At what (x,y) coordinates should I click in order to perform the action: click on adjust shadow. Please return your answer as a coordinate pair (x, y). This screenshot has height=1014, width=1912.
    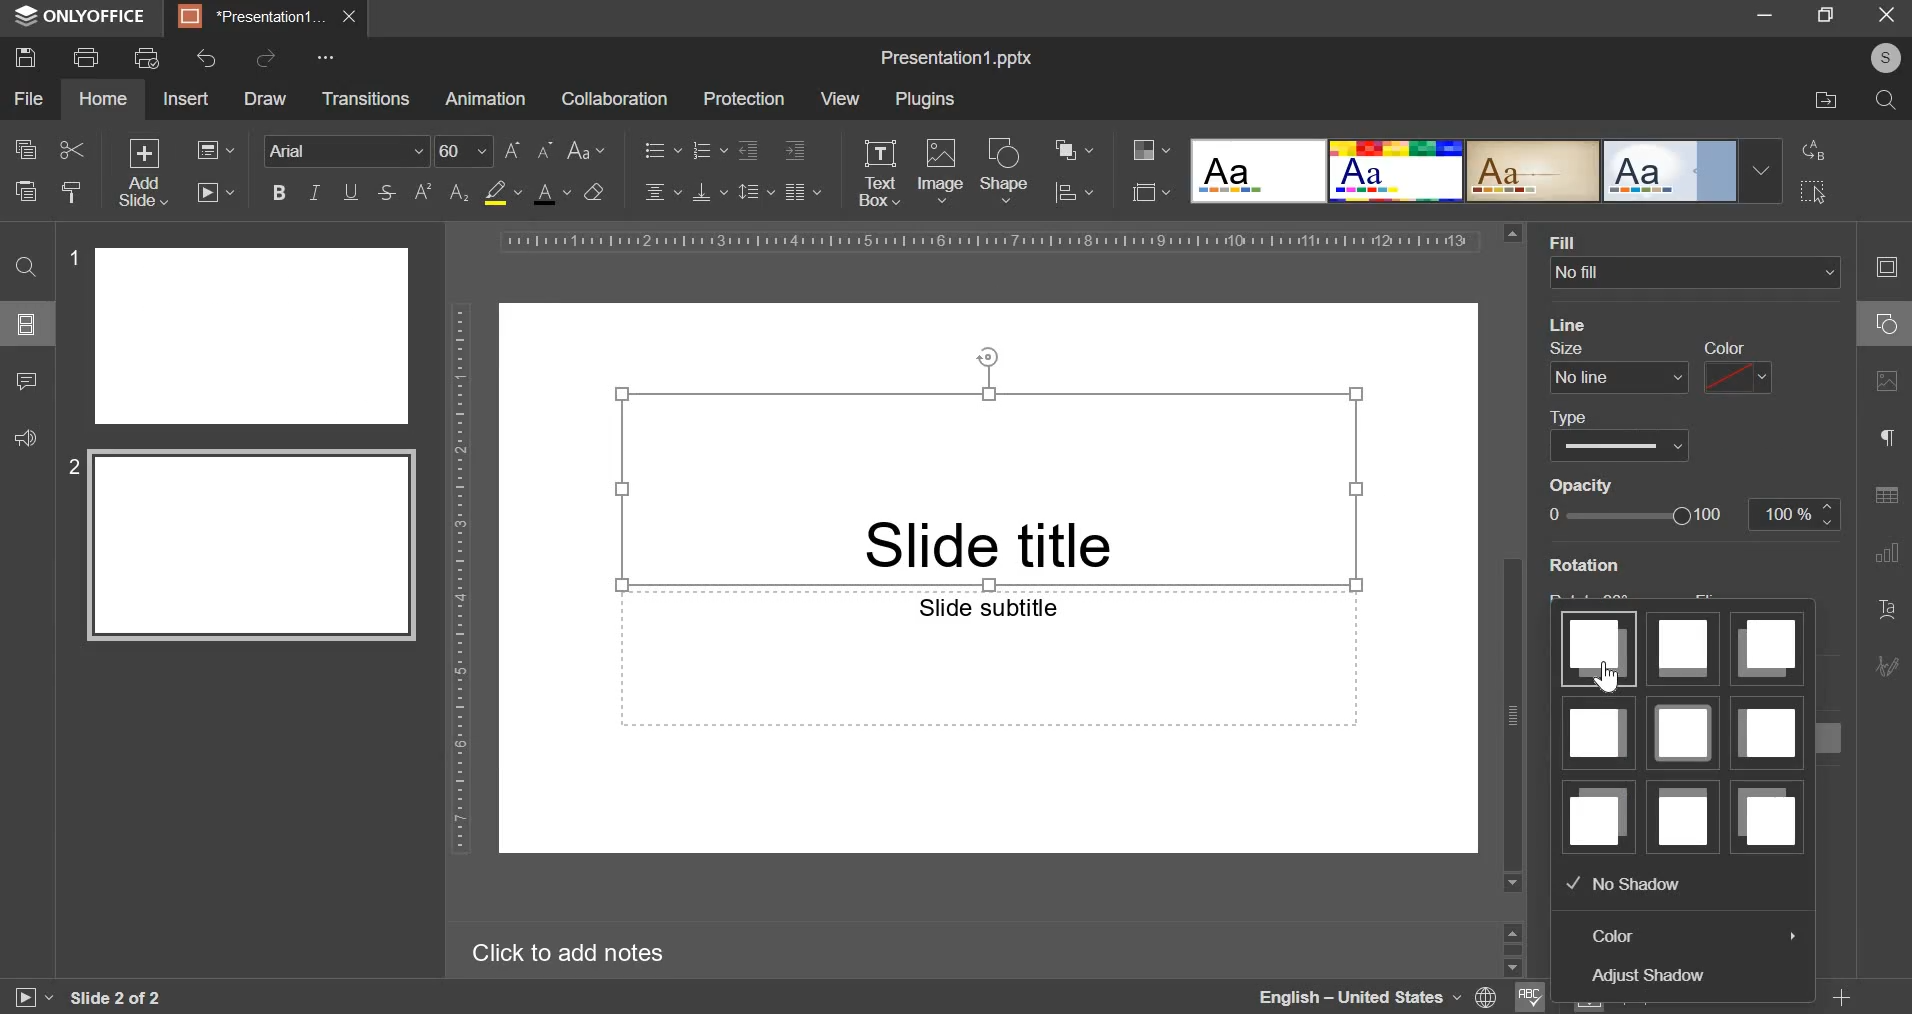
    Looking at the image, I should click on (1653, 976).